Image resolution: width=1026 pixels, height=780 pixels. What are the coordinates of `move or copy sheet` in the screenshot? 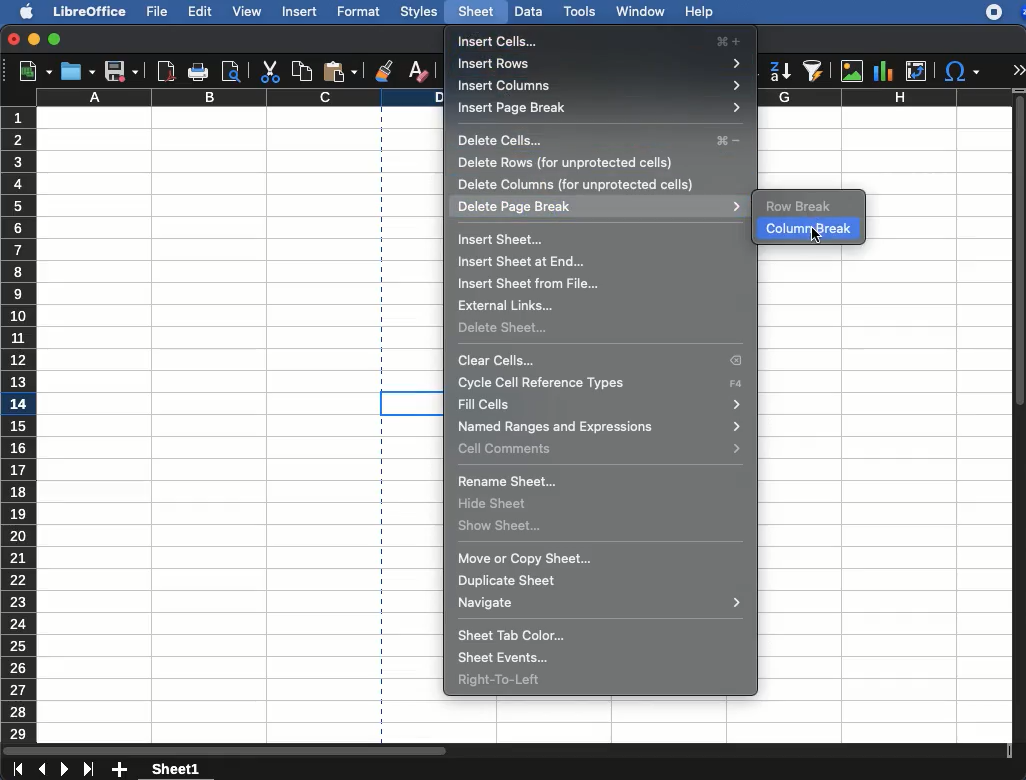 It's located at (525, 559).